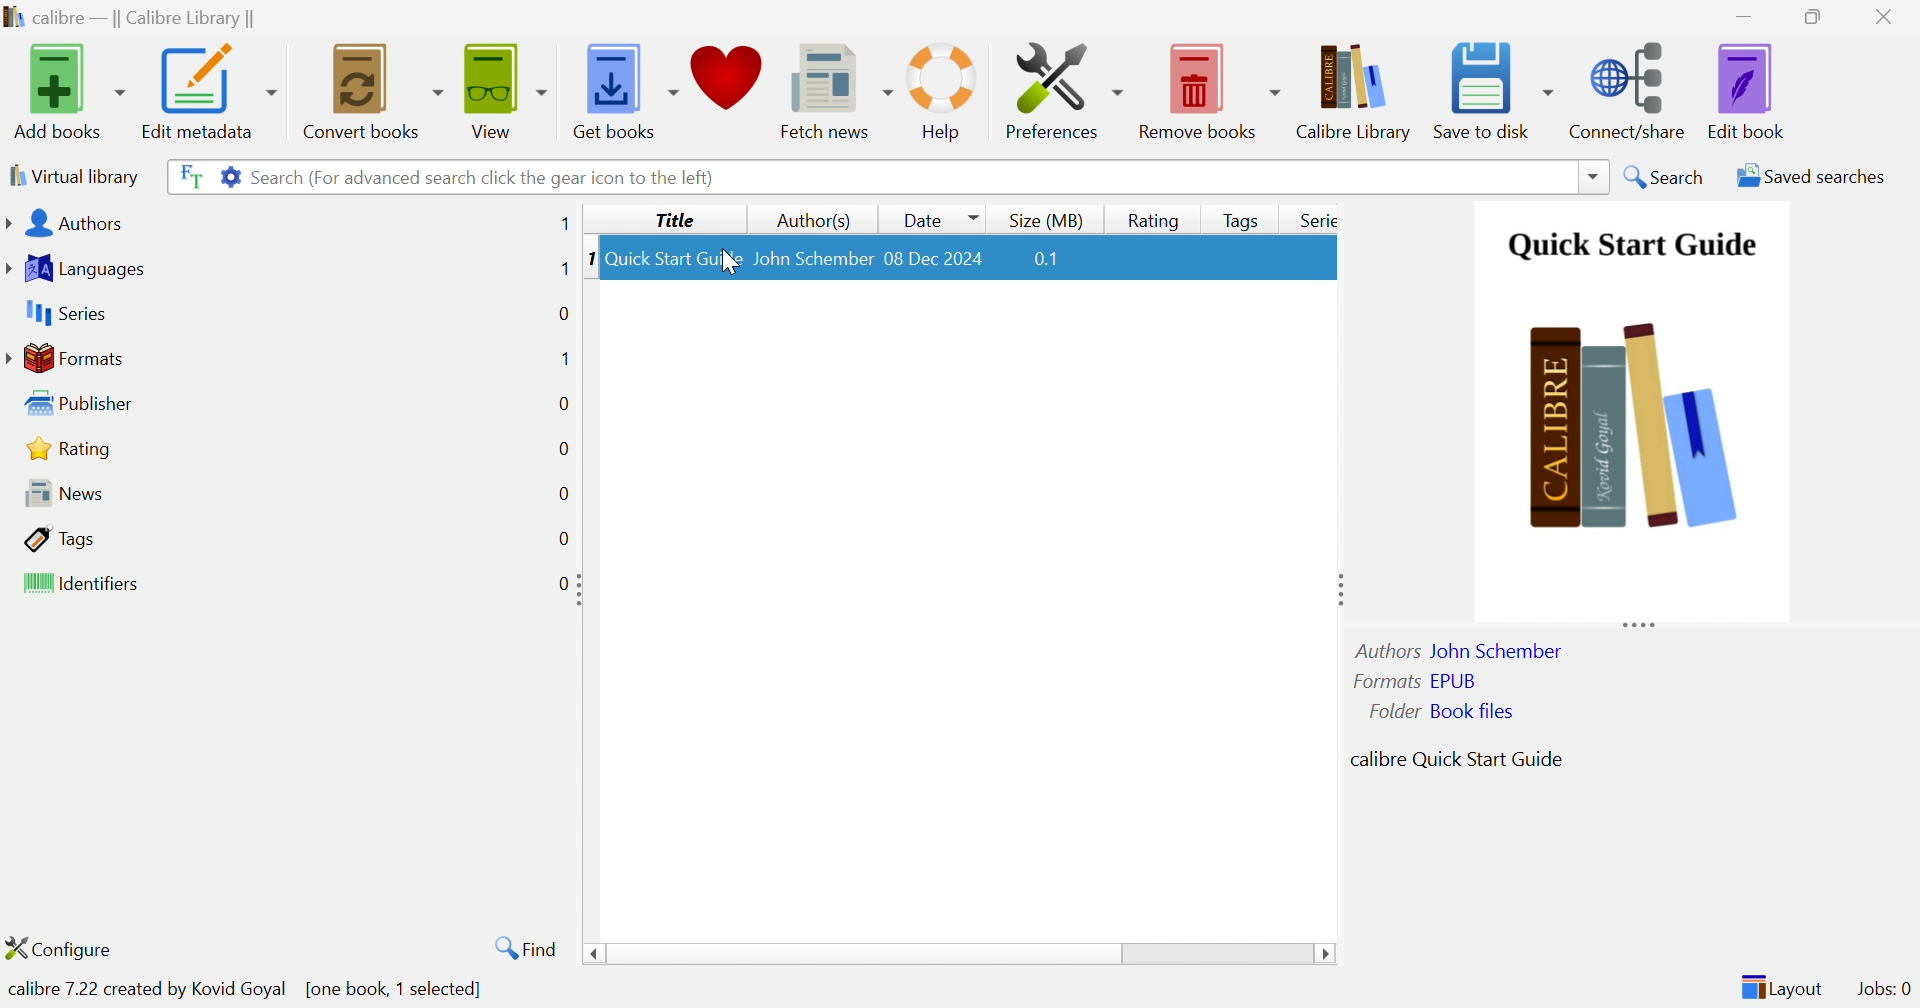 The image size is (1920, 1008). Describe the element at coordinates (1326, 955) in the screenshot. I see `Scroll Right` at that location.